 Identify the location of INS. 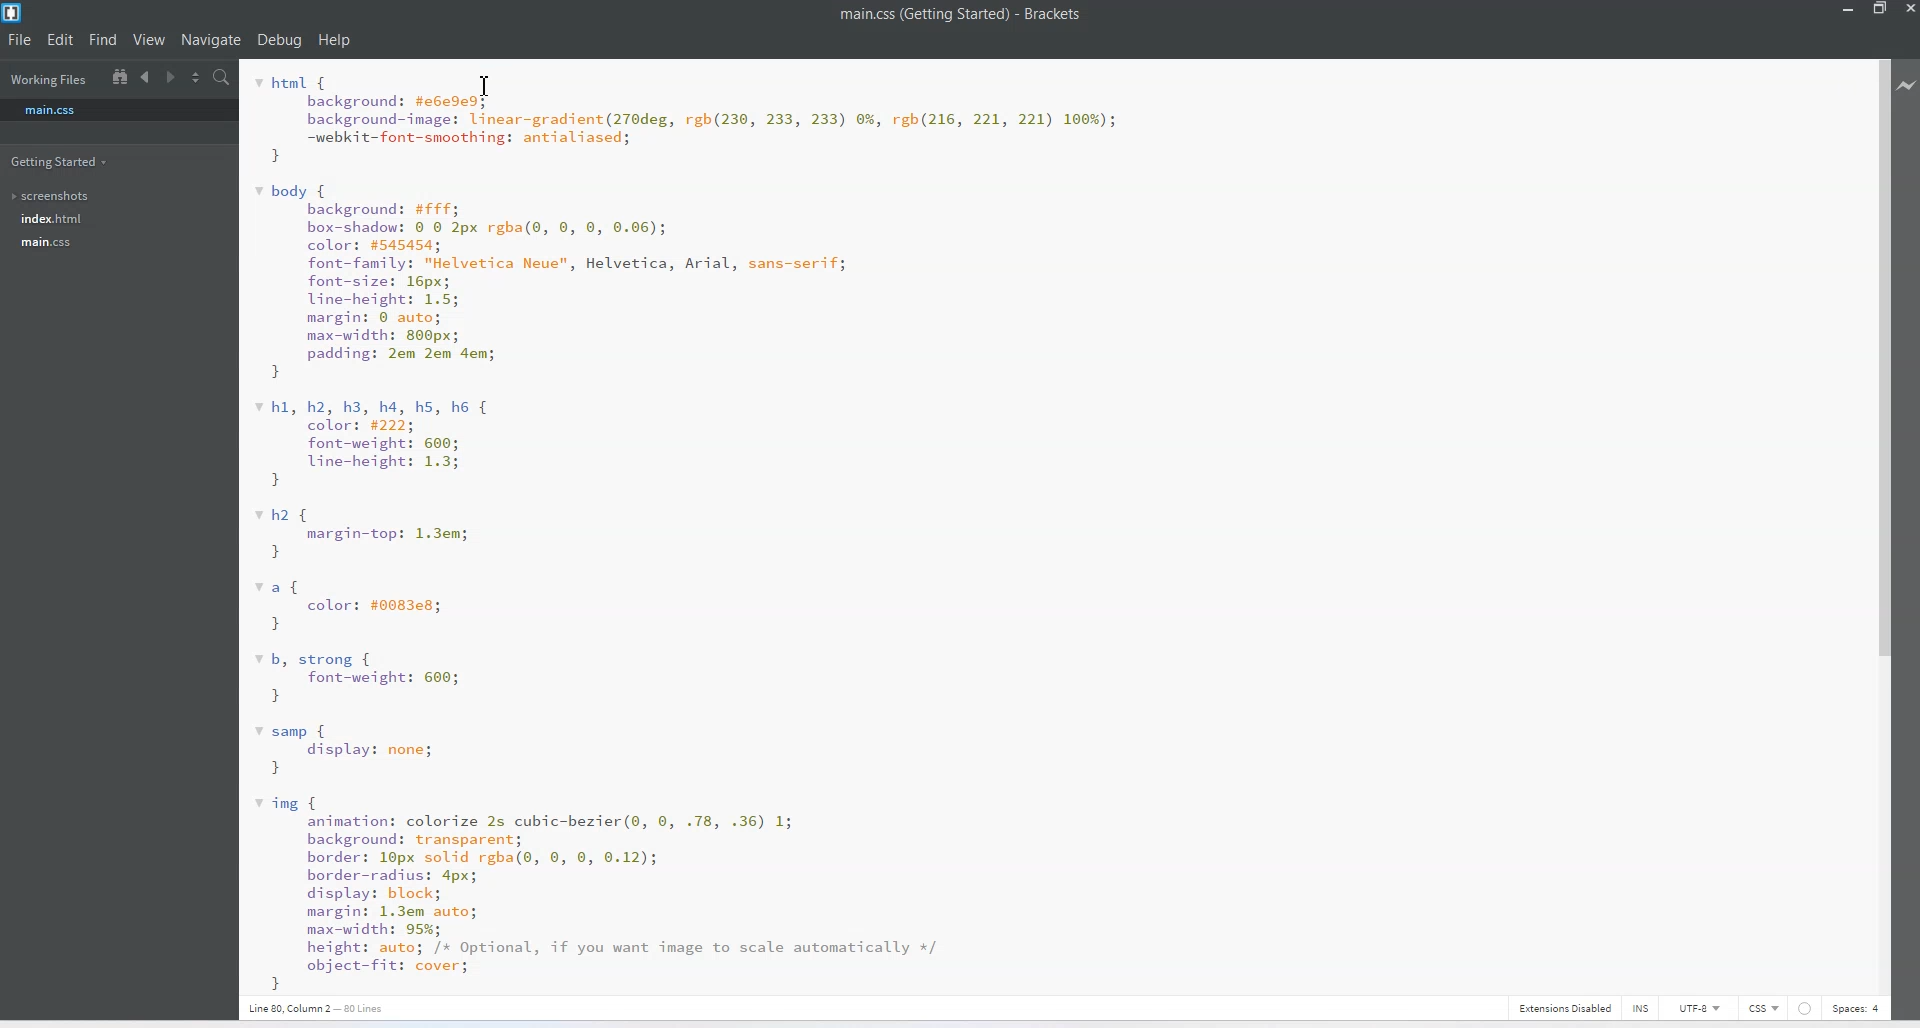
(1640, 1008).